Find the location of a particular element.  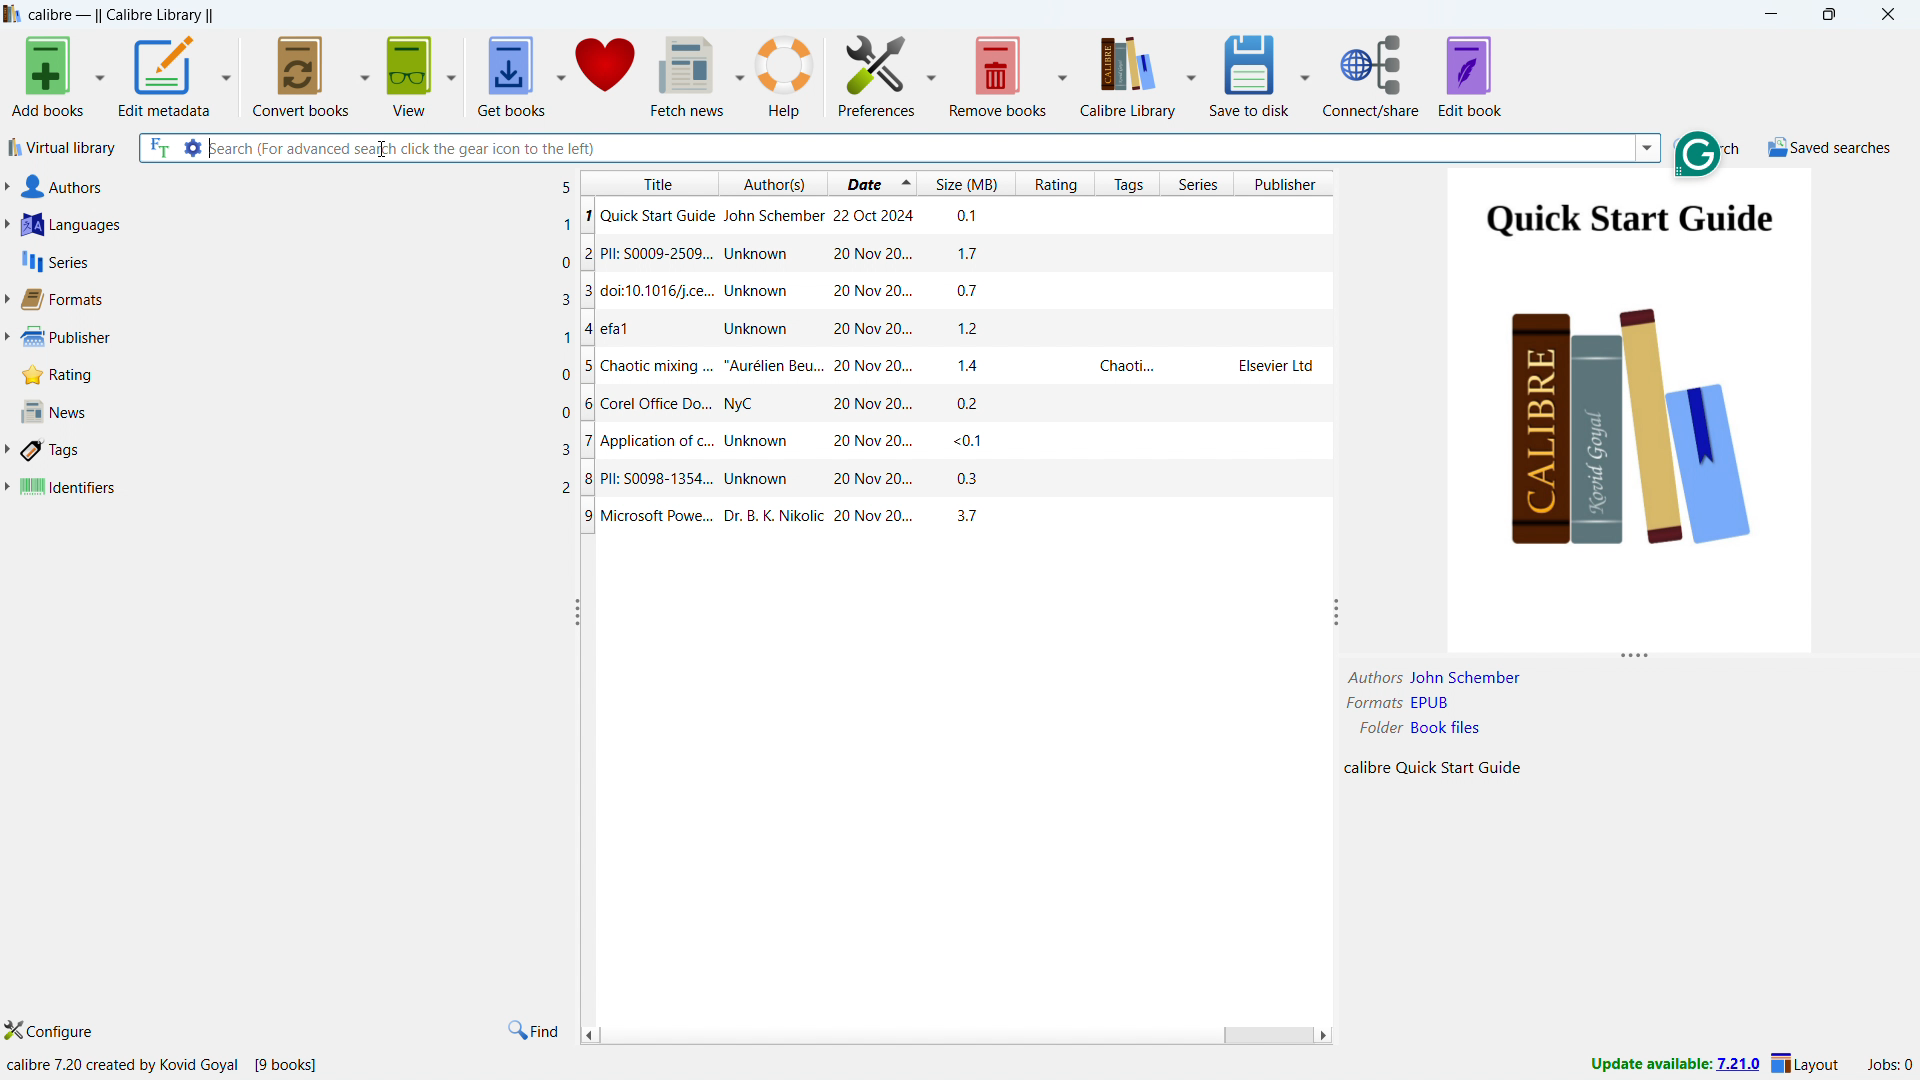

scroll right is located at coordinates (1326, 1035).